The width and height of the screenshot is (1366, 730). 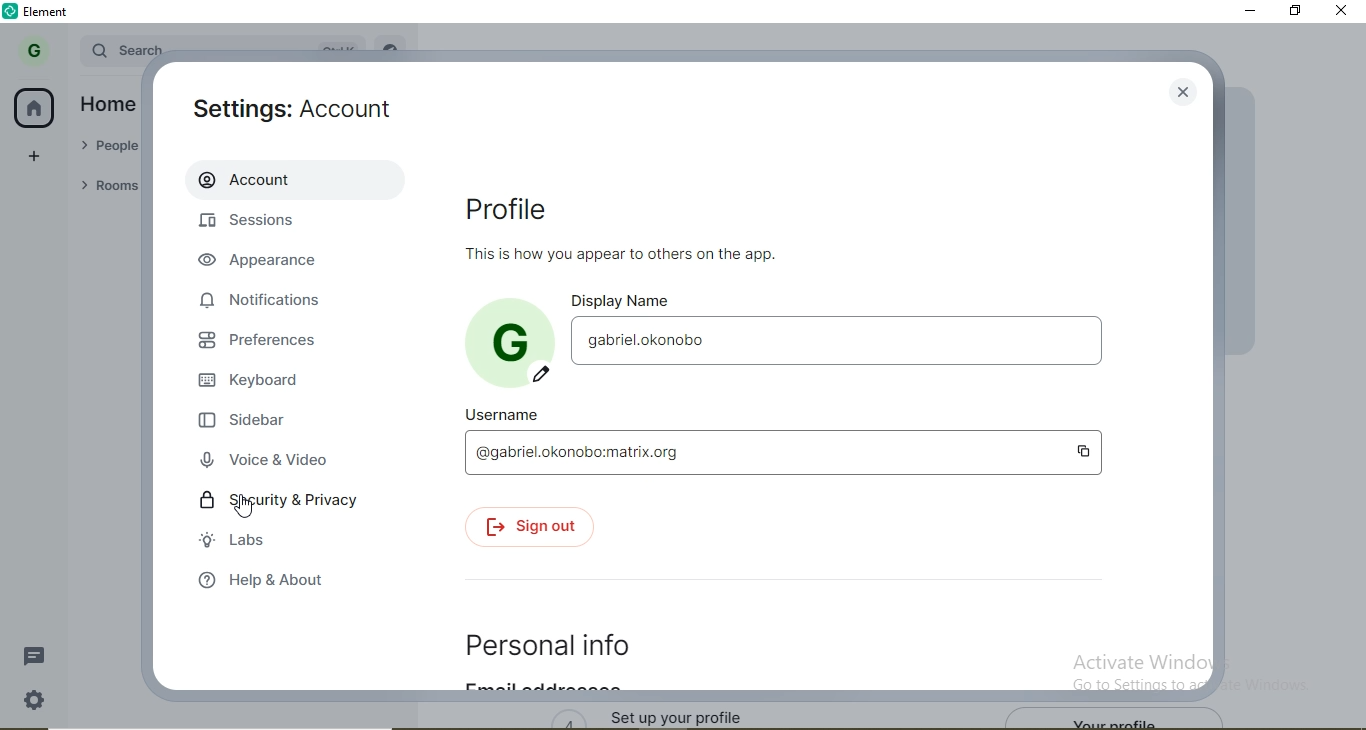 What do you see at coordinates (500, 413) in the screenshot?
I see `username` at bounding box center [500, 413].